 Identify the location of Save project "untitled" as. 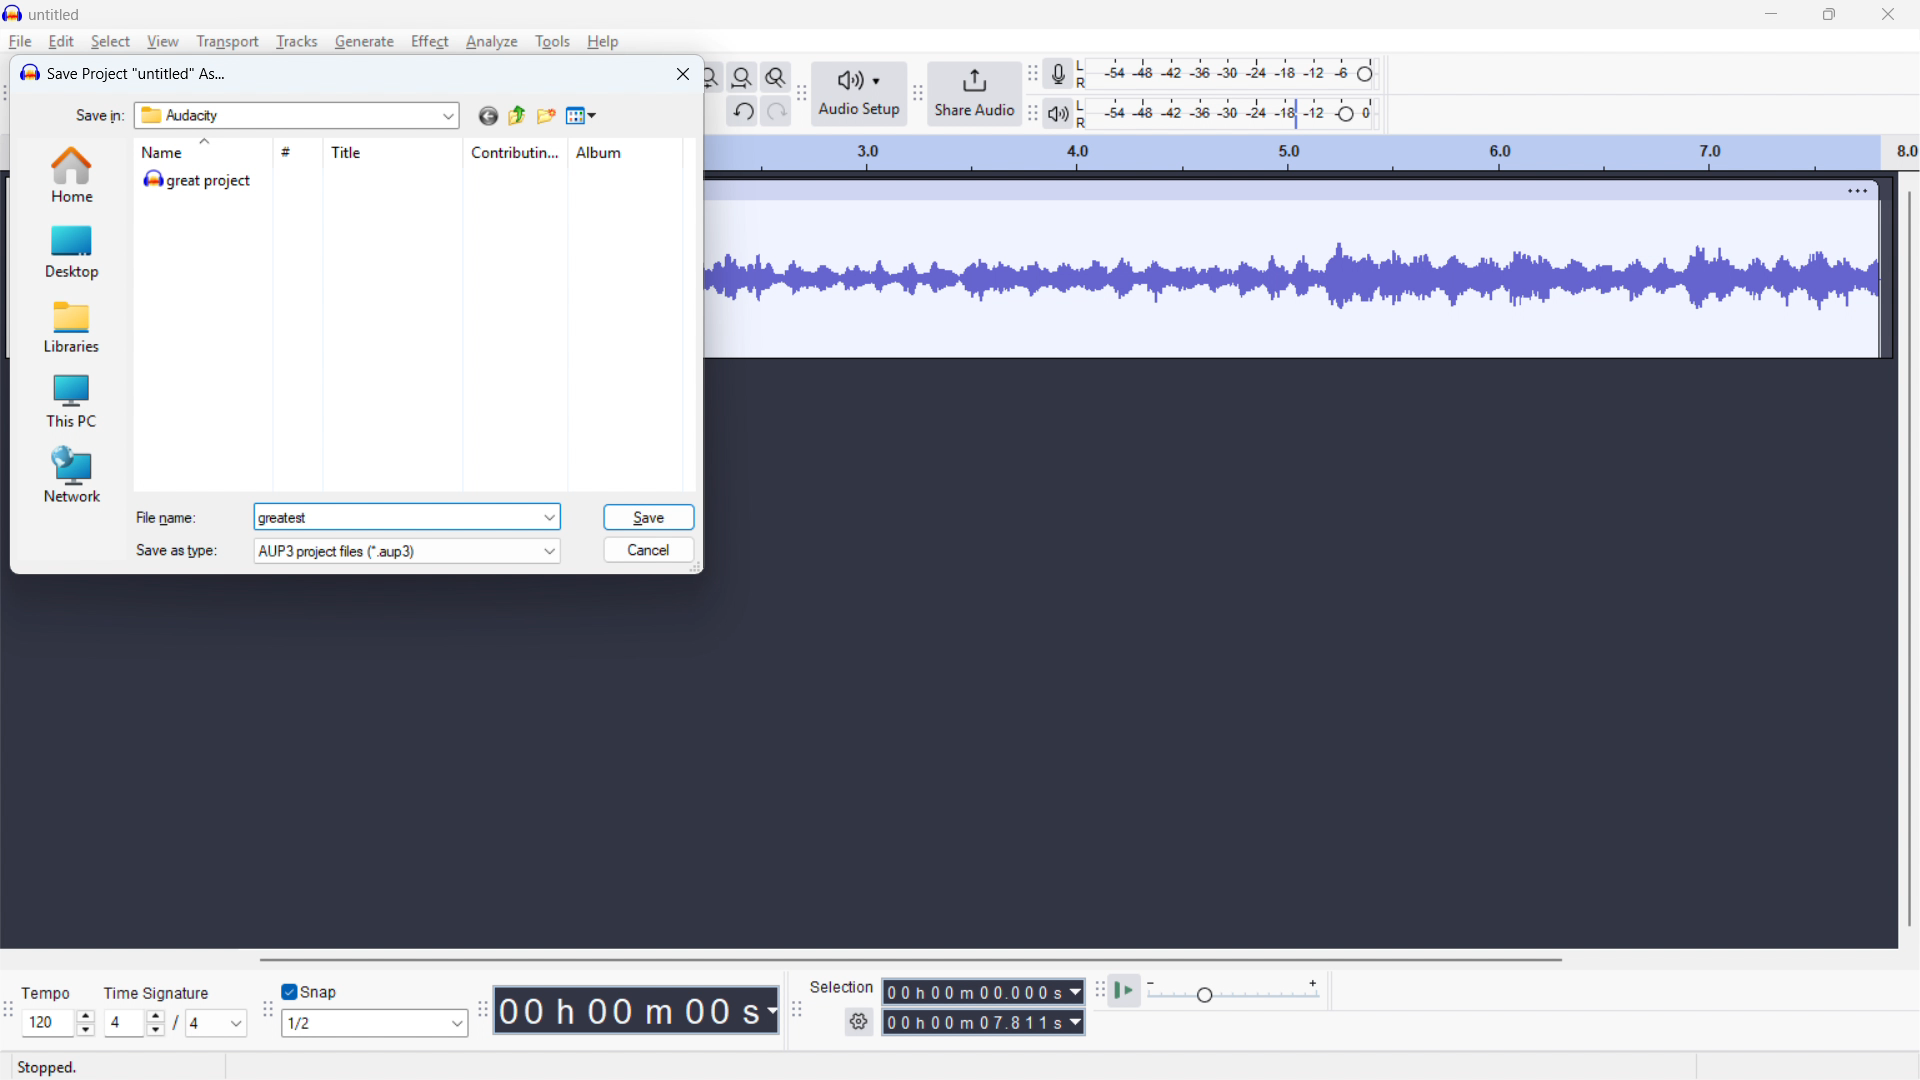
(139, 74).